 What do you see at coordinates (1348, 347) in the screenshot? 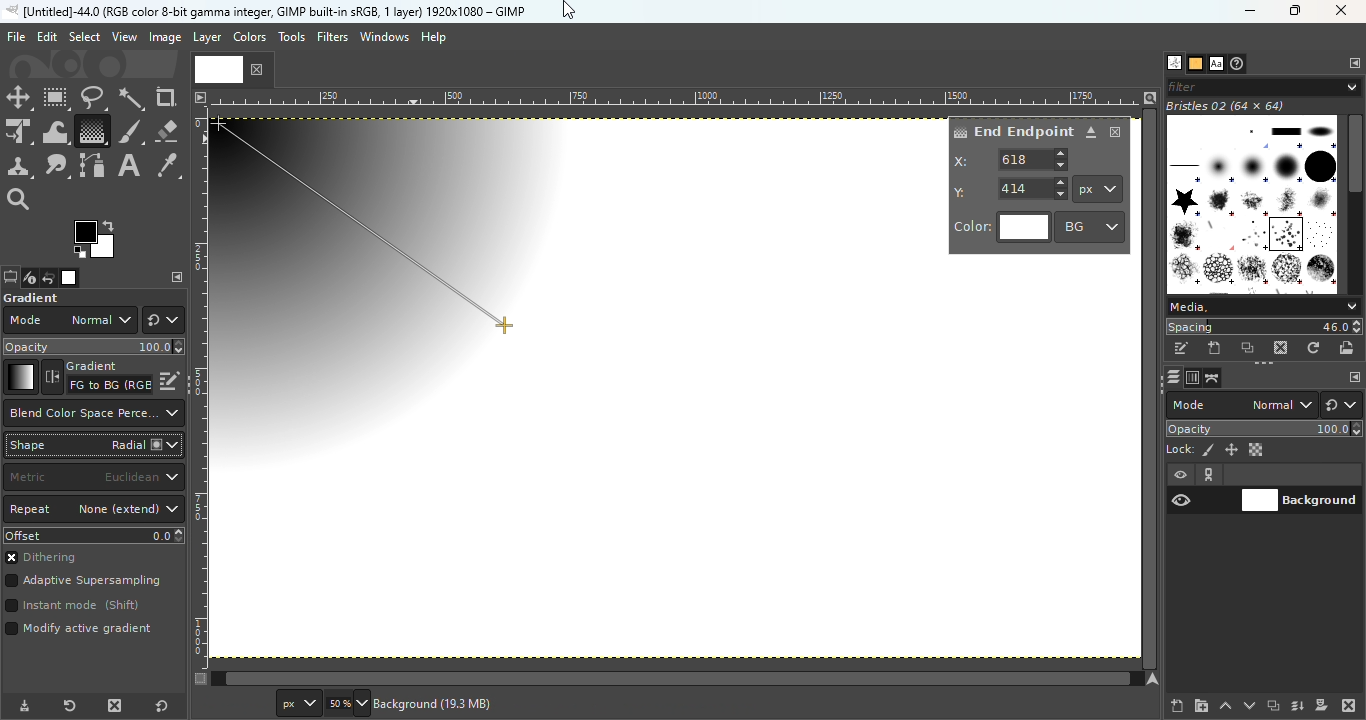
I see `Open brush as image` at bounding box center [1348, 347].